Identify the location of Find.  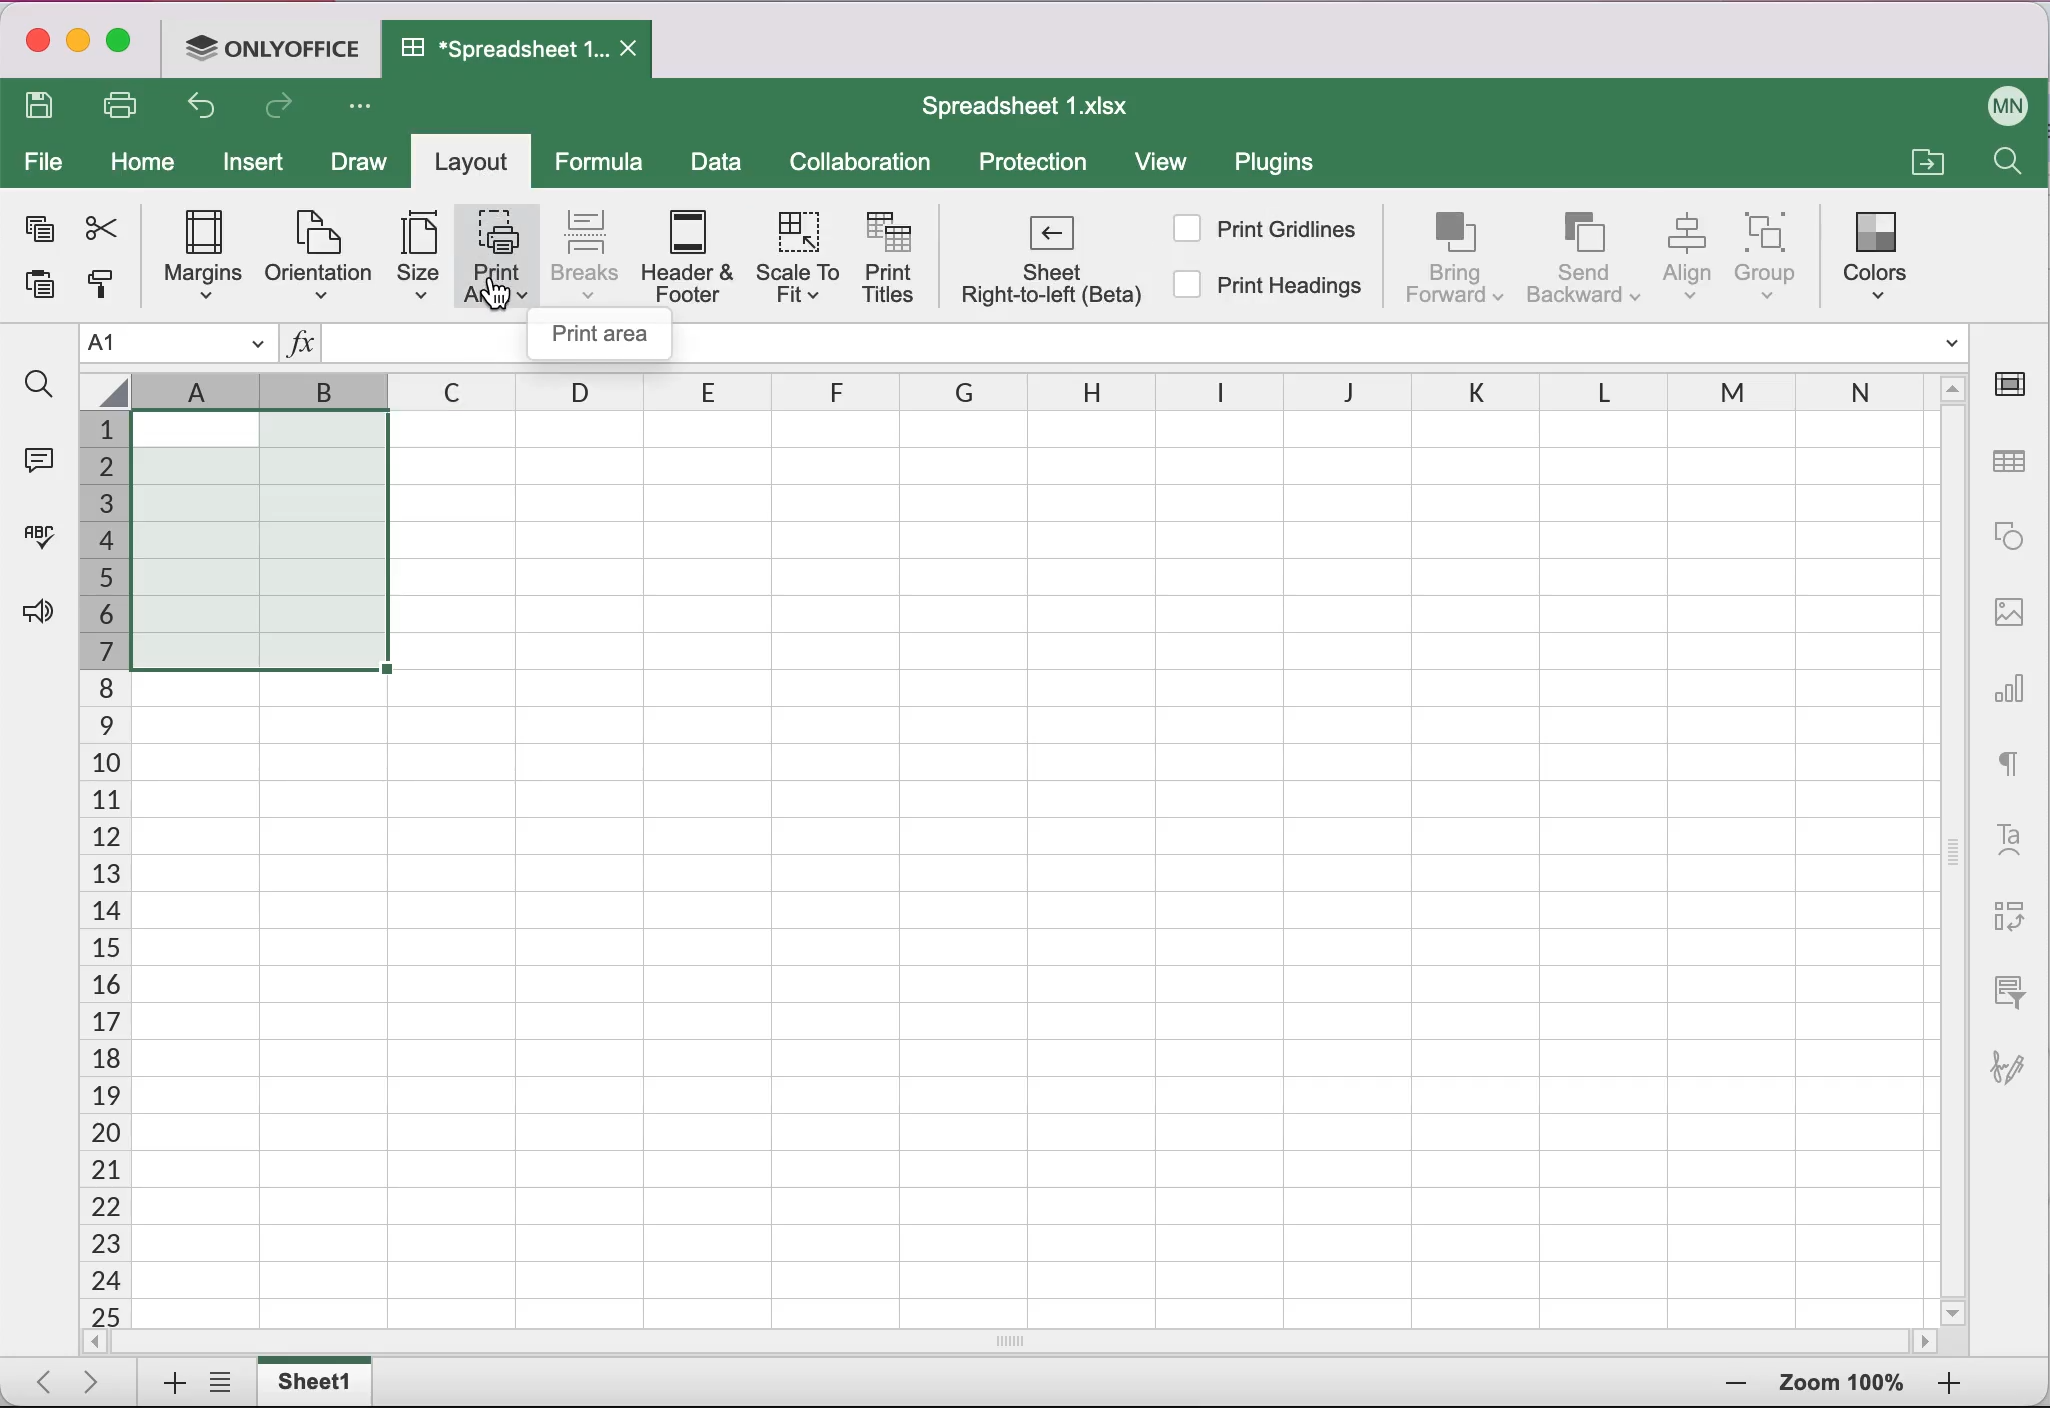
(2005, 166).